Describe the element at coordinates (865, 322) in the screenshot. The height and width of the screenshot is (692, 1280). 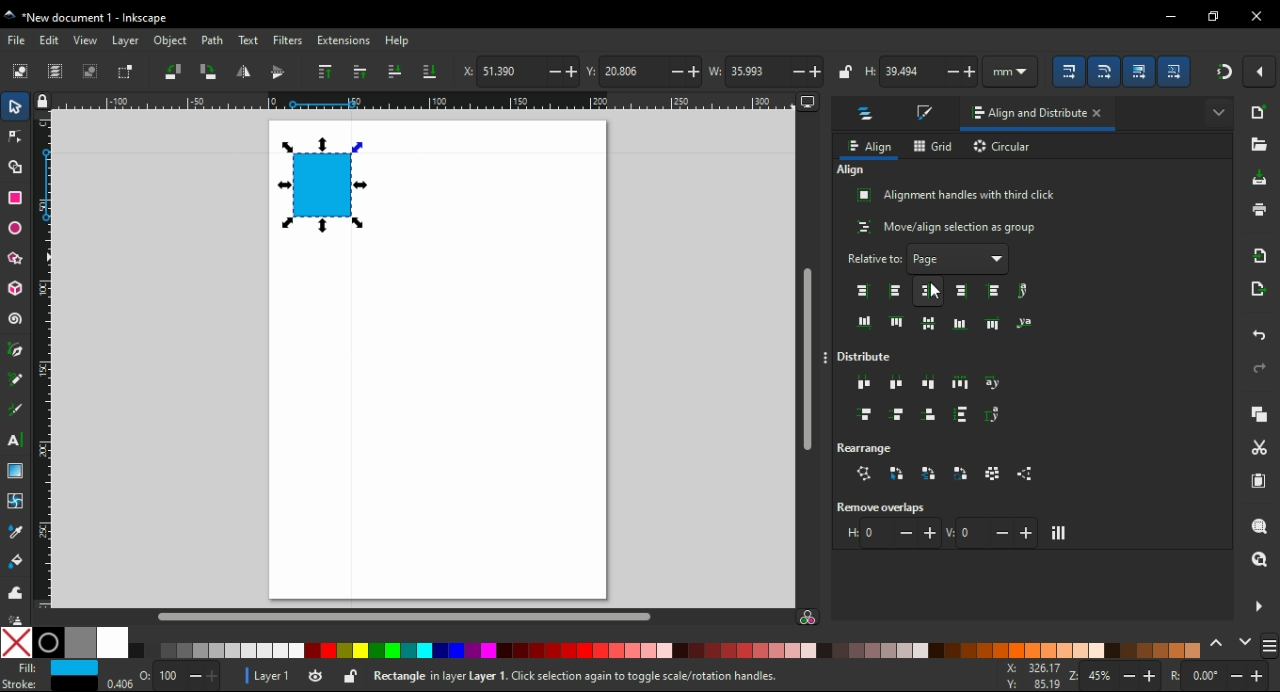
I see `align bottom edge of objects to top edge of anchor` at that location.